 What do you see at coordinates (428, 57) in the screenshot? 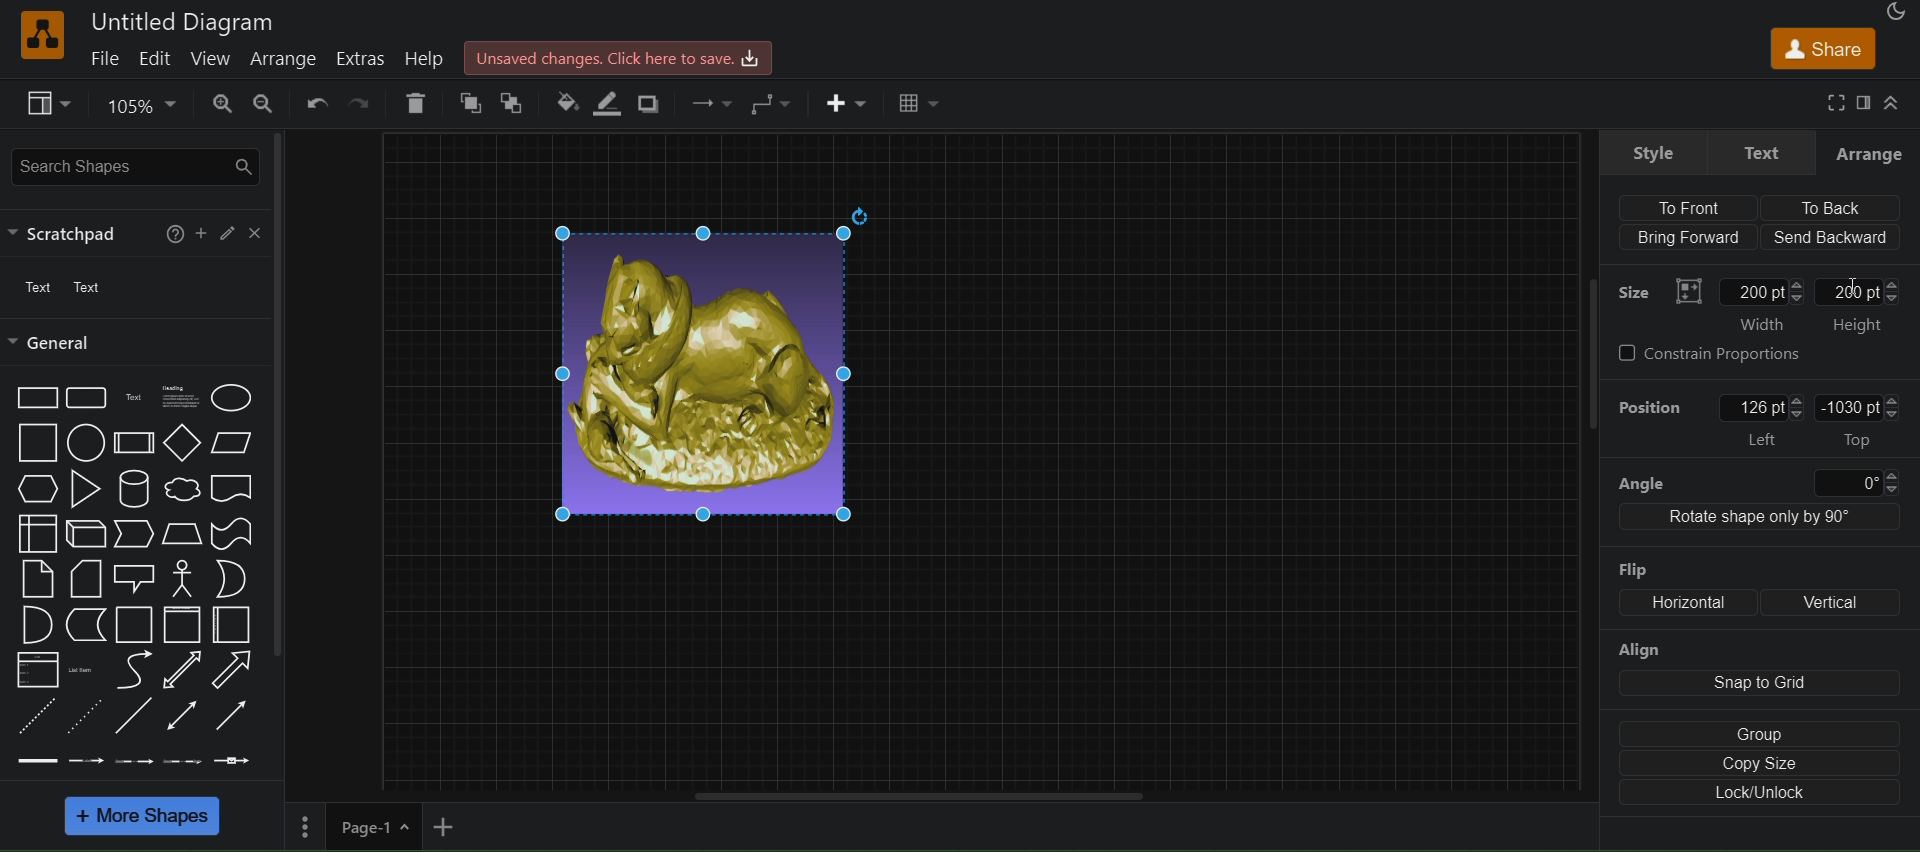
I see `help` at bounding box center [428, 57].